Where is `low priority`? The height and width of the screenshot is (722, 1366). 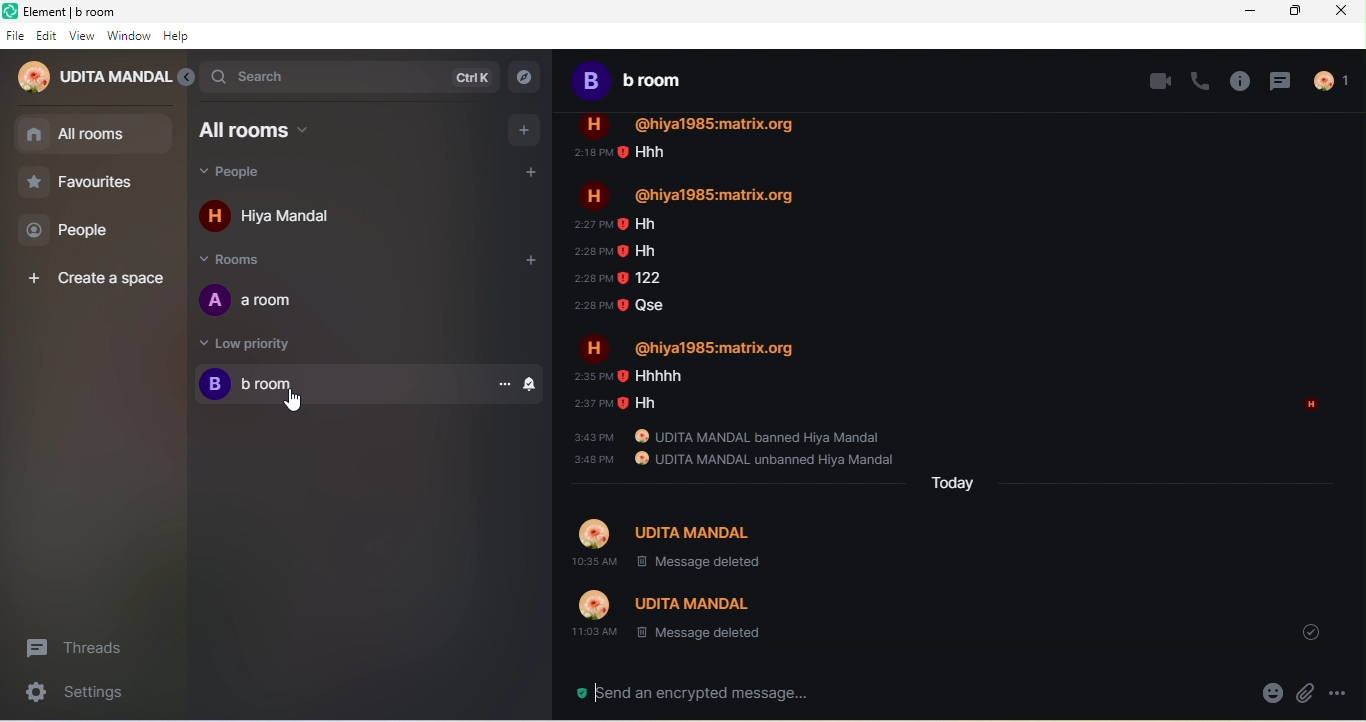 low priority is located at coordinates (274, 344).